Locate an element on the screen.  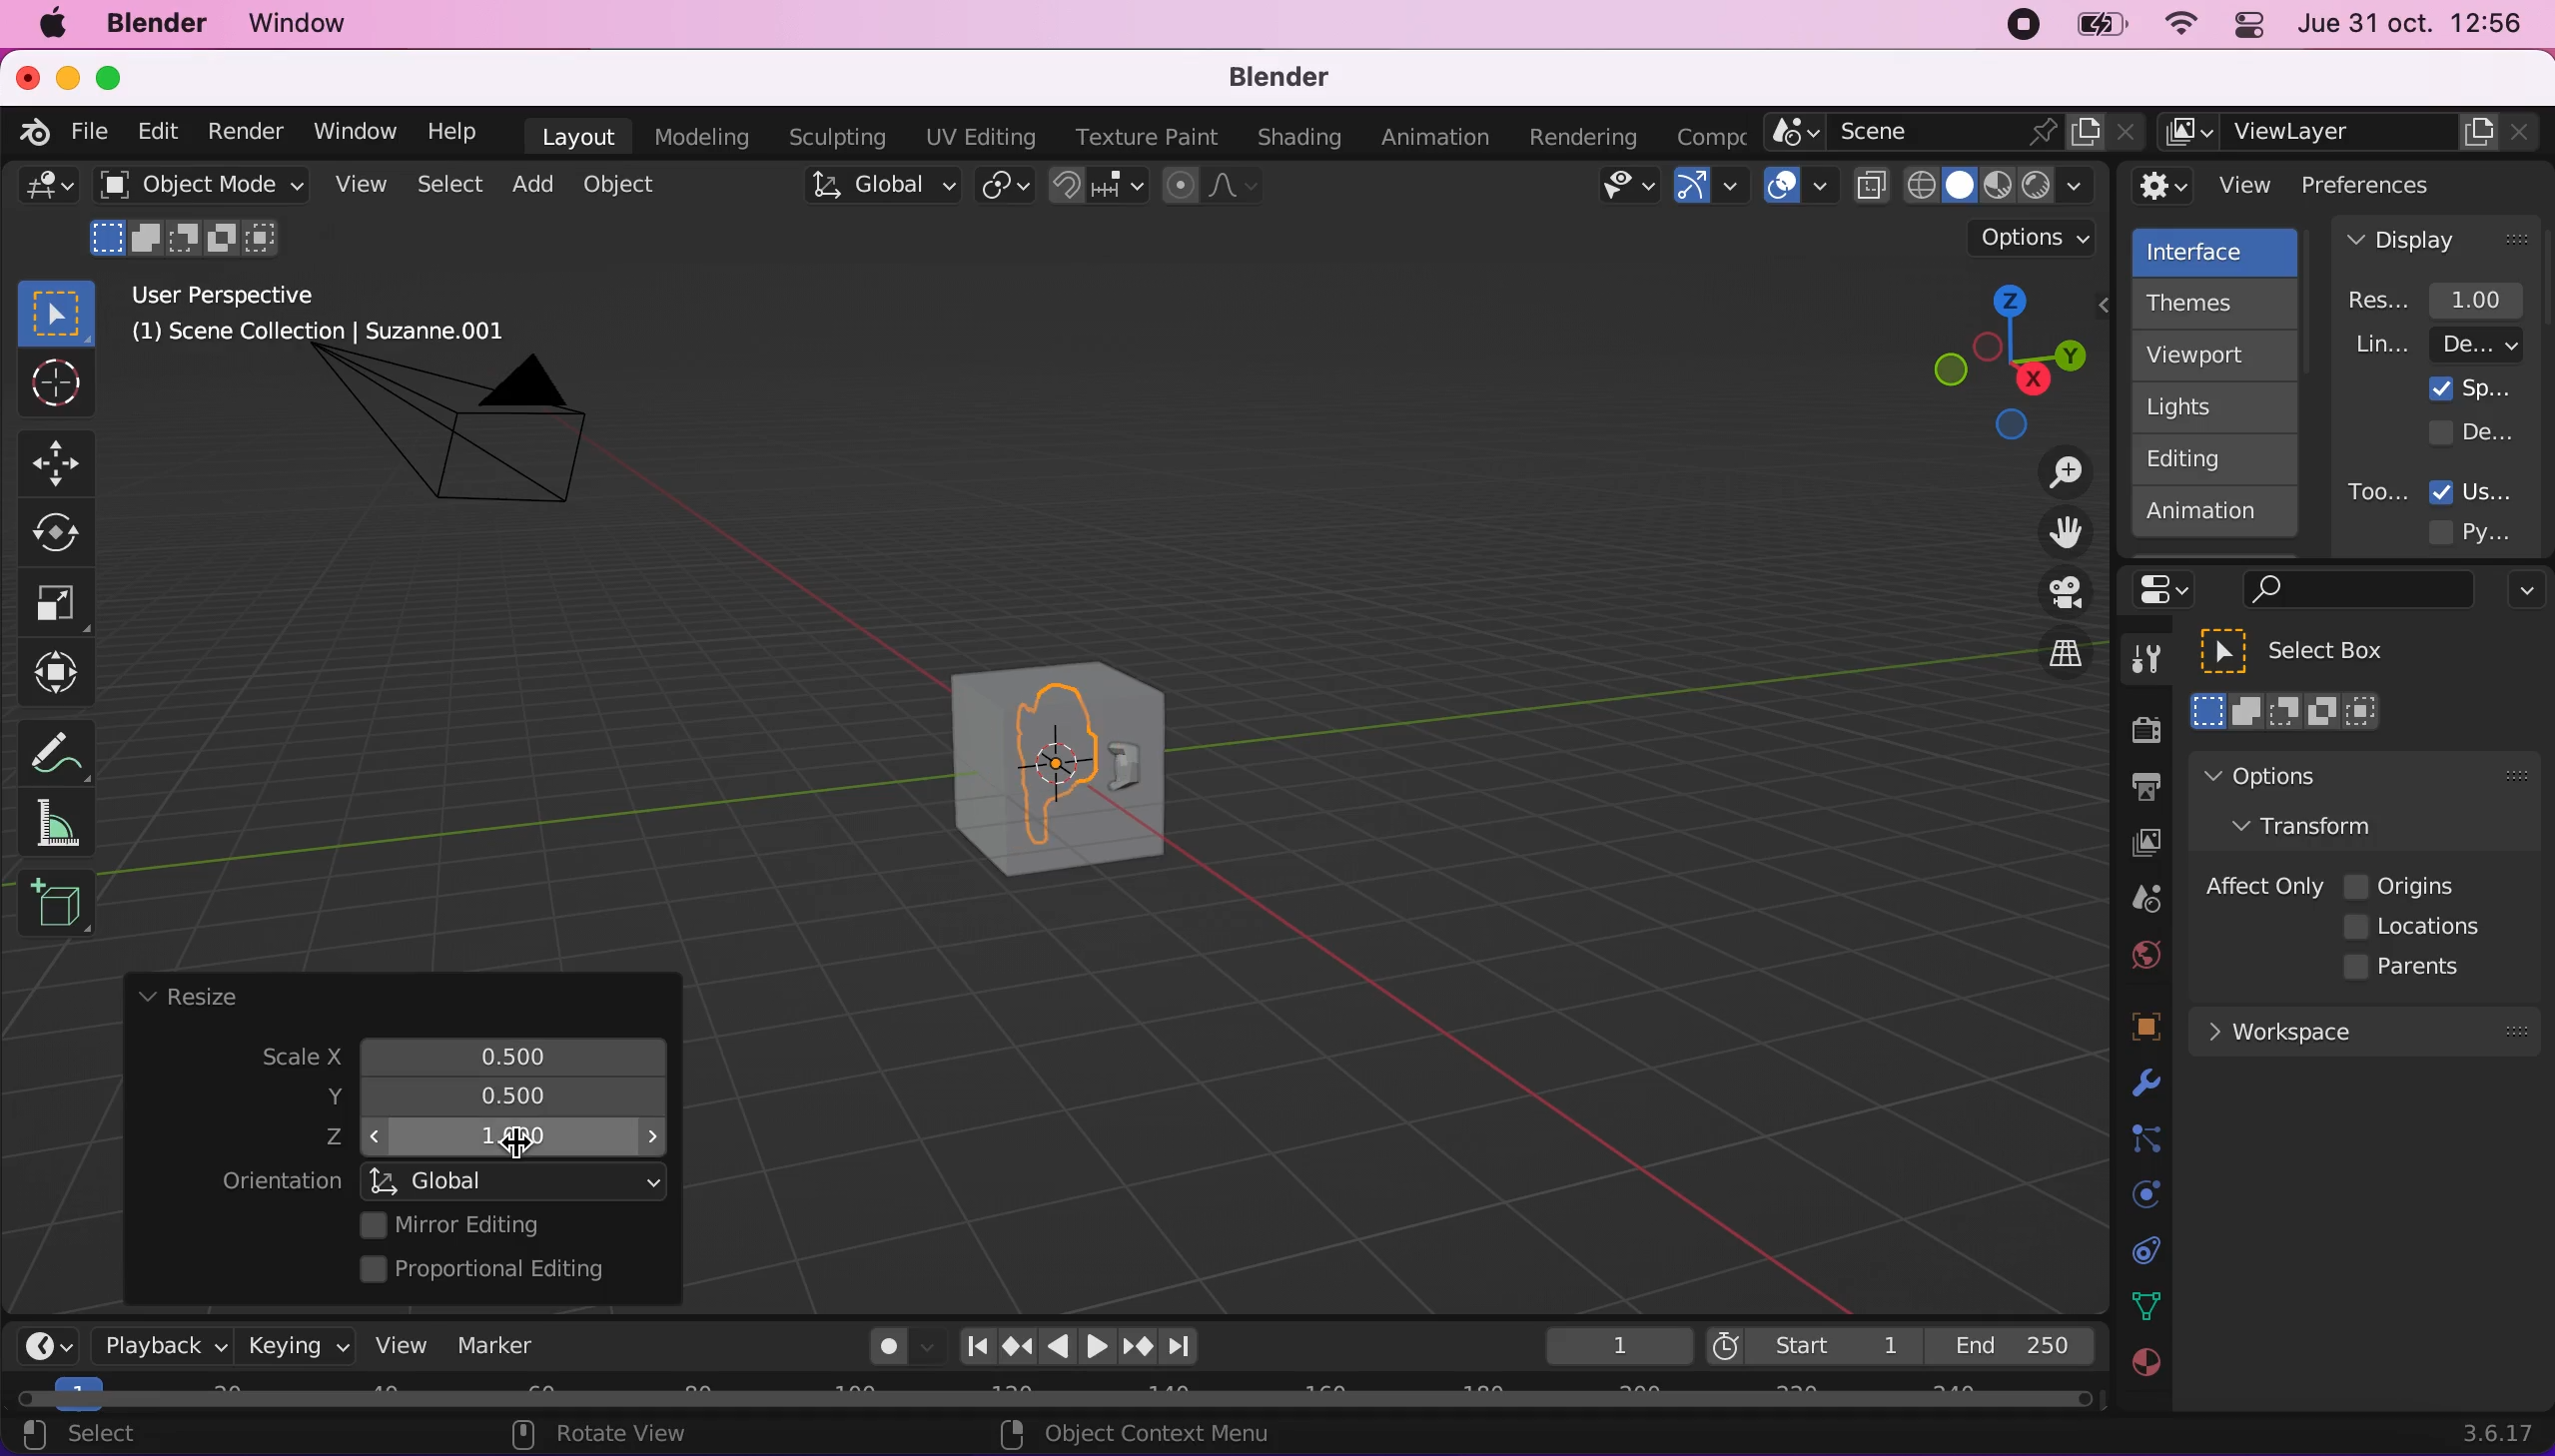
texture paint is located at coordinates (1142, 136).